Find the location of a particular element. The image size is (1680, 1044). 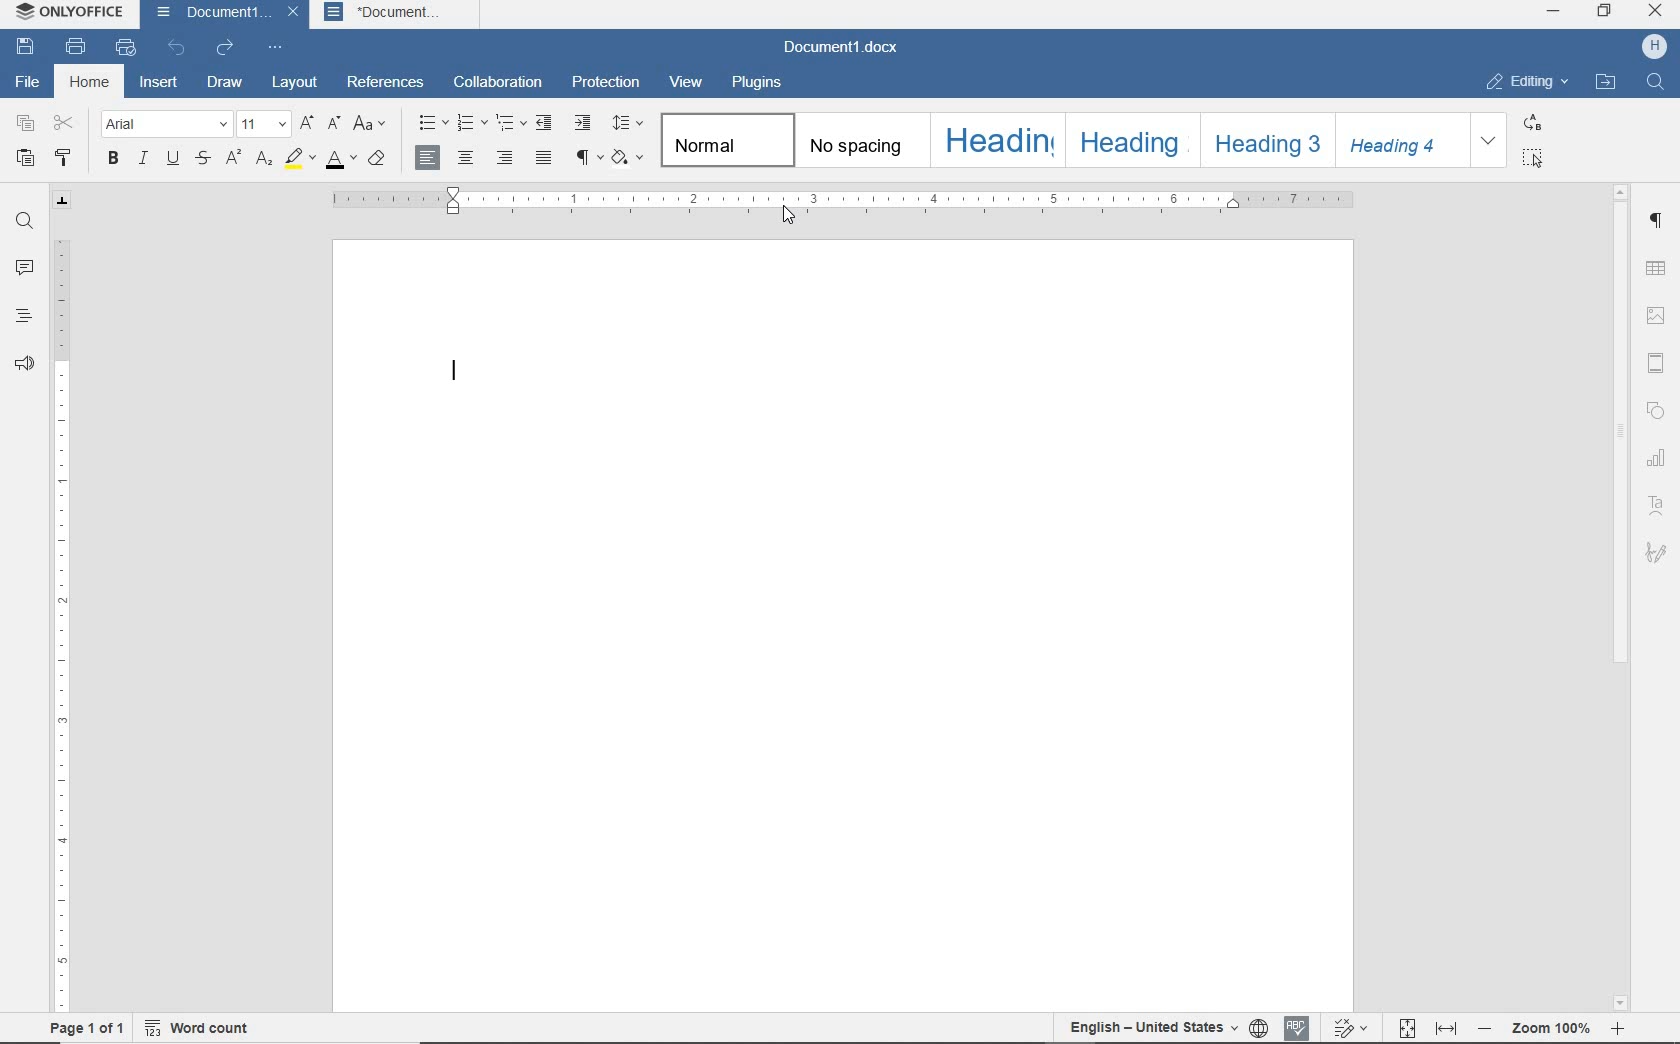

RULER is located at coordinates (59, 623).